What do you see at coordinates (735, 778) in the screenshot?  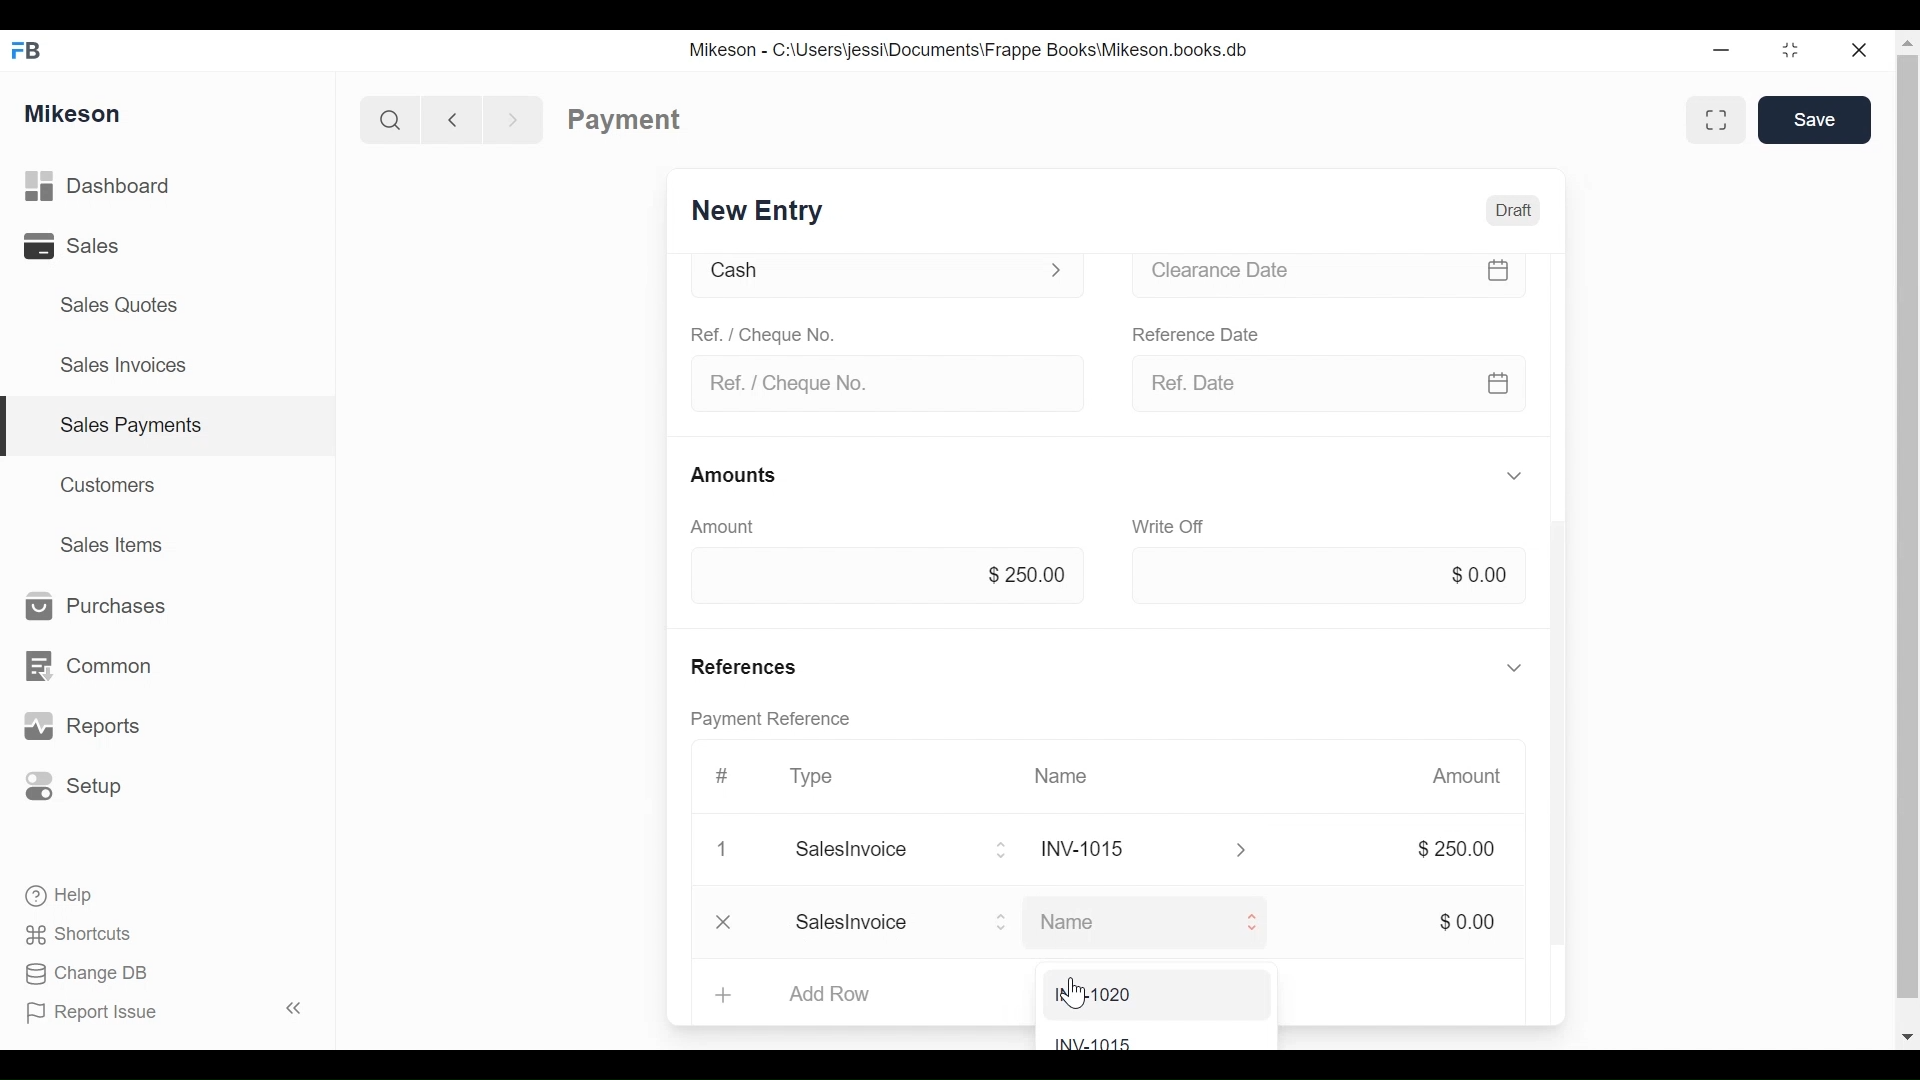 I see `Hashtag` at bounding box center [735, 778].